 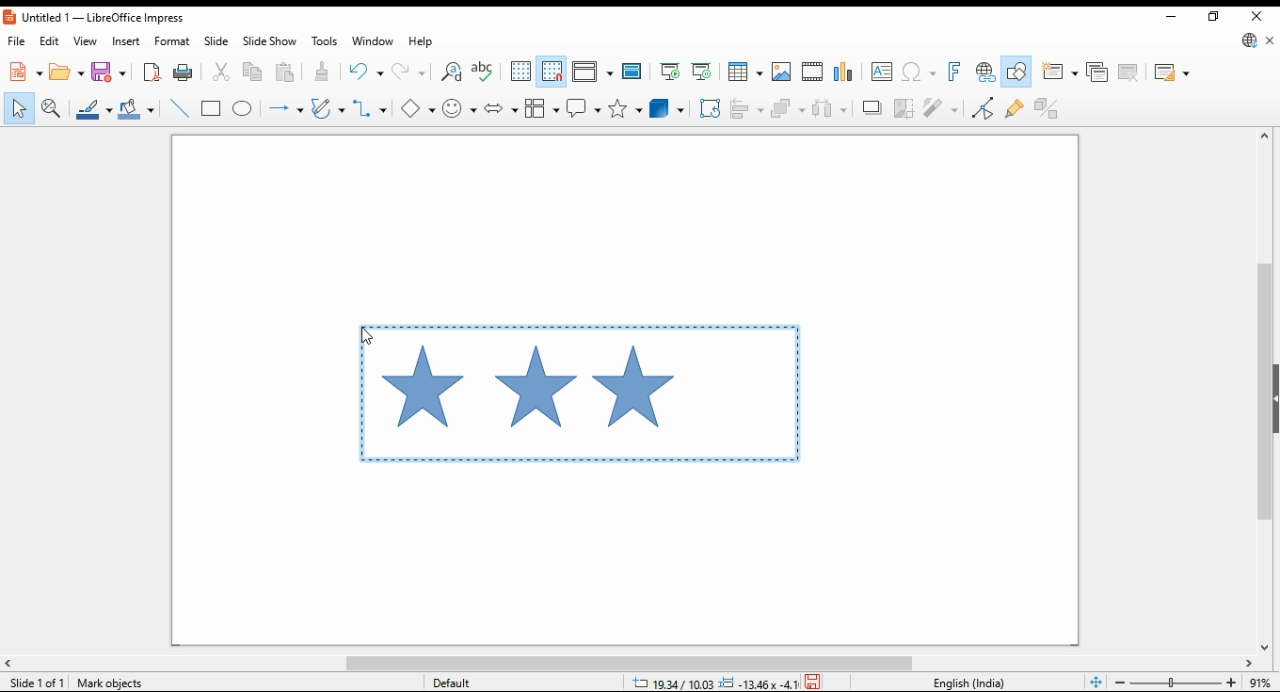 I want to click on help, so click(x=419, y=43).